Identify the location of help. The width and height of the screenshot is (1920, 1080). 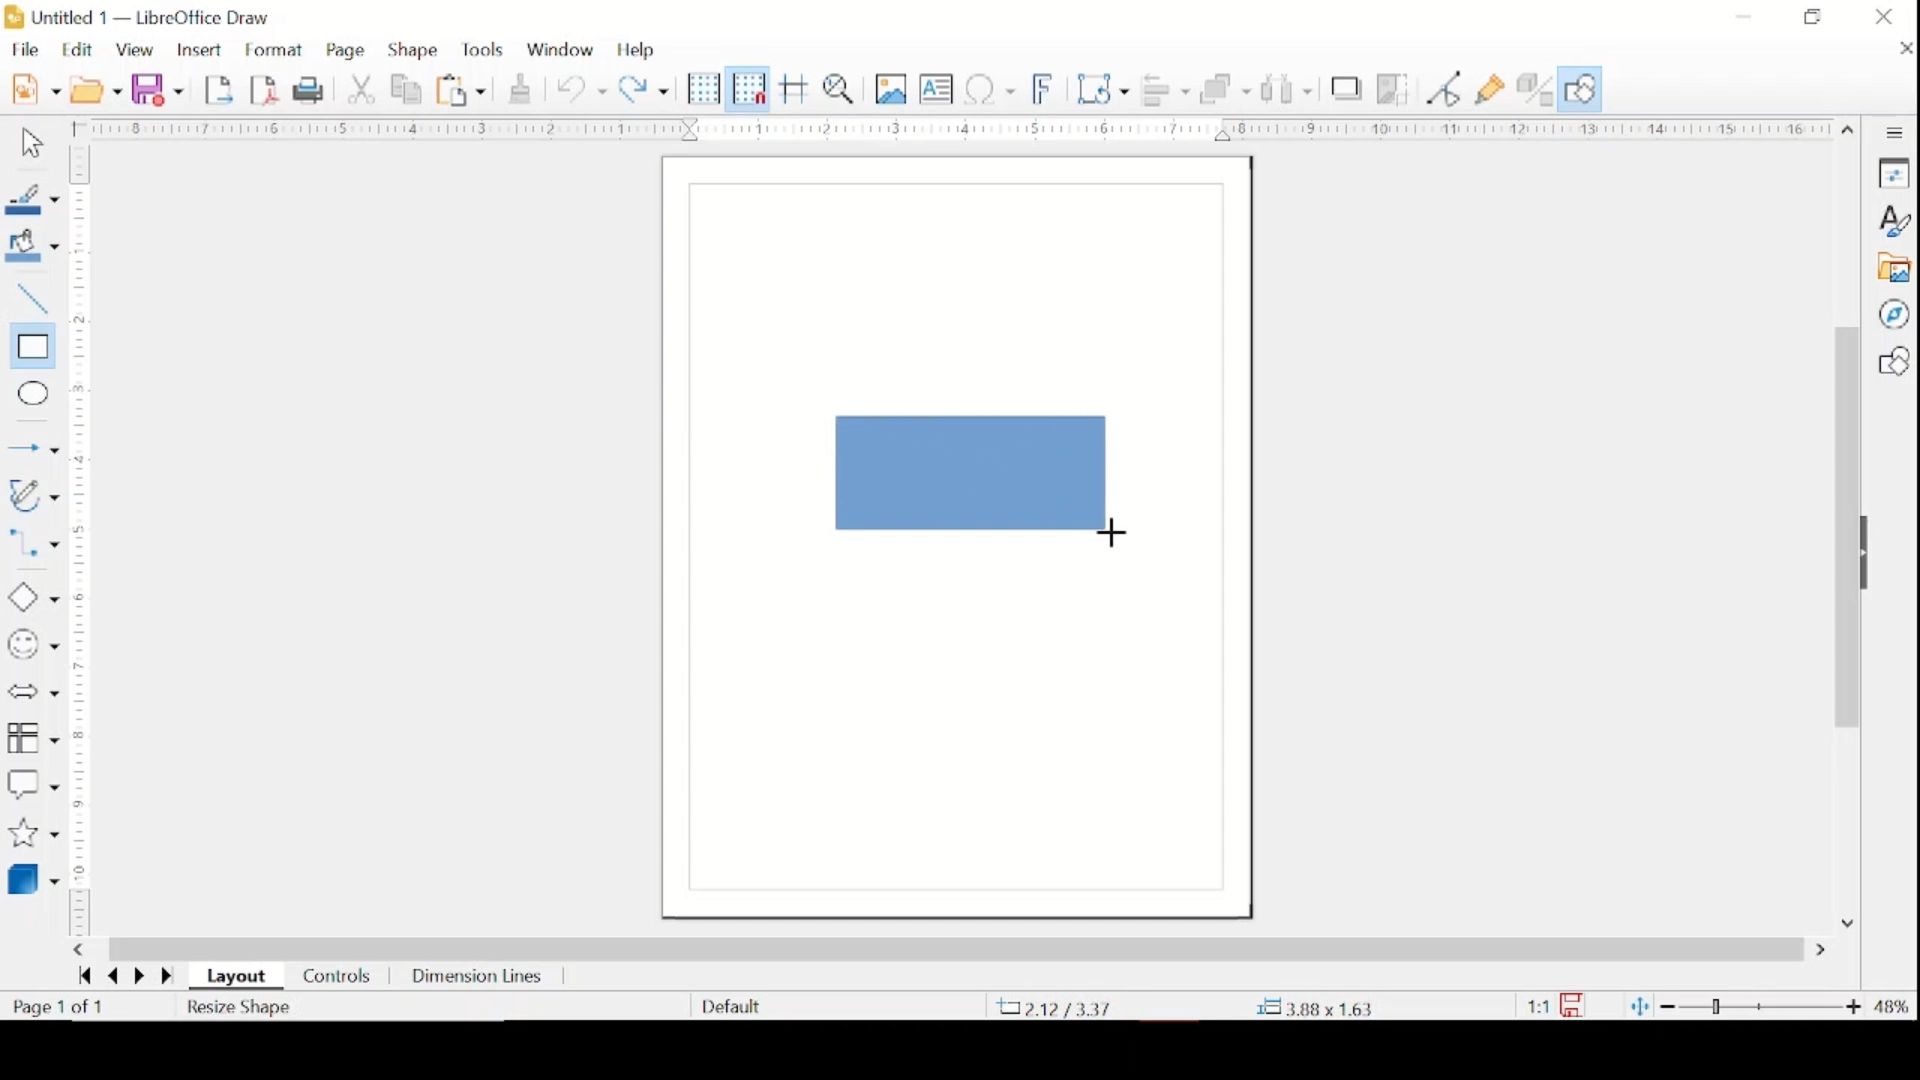
(638, 50).